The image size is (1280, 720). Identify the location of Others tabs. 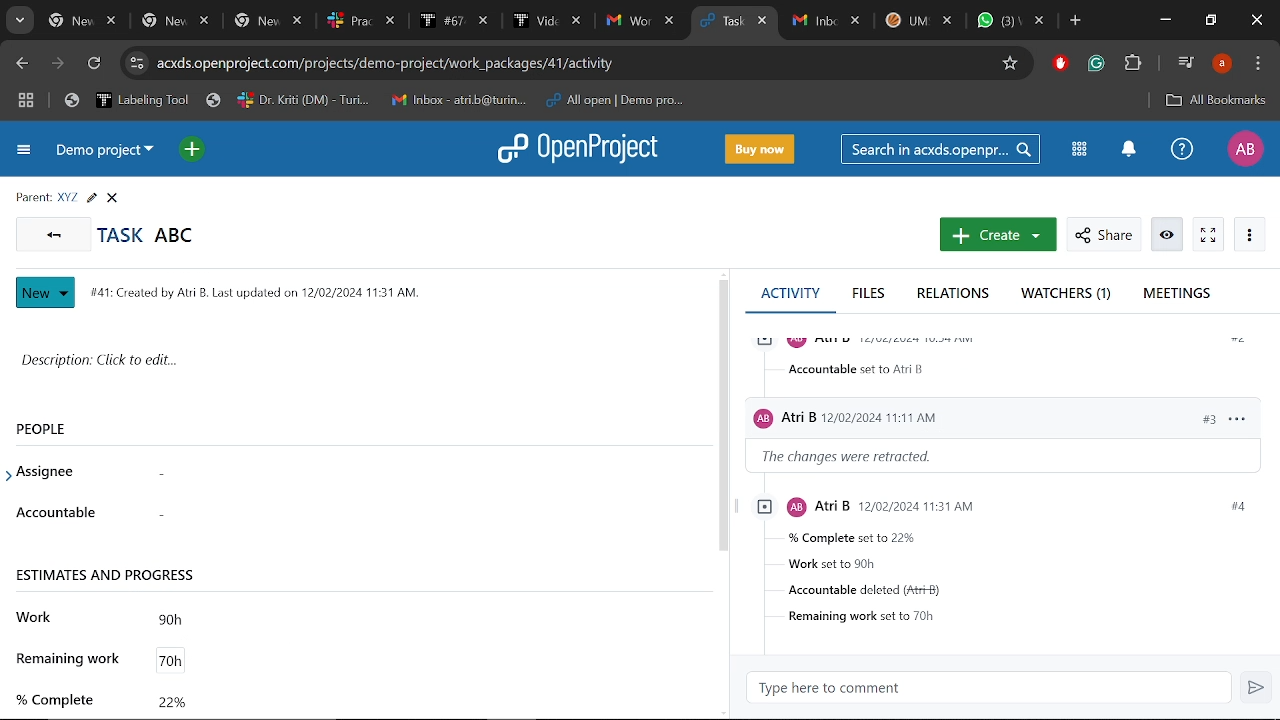
(363, 21).